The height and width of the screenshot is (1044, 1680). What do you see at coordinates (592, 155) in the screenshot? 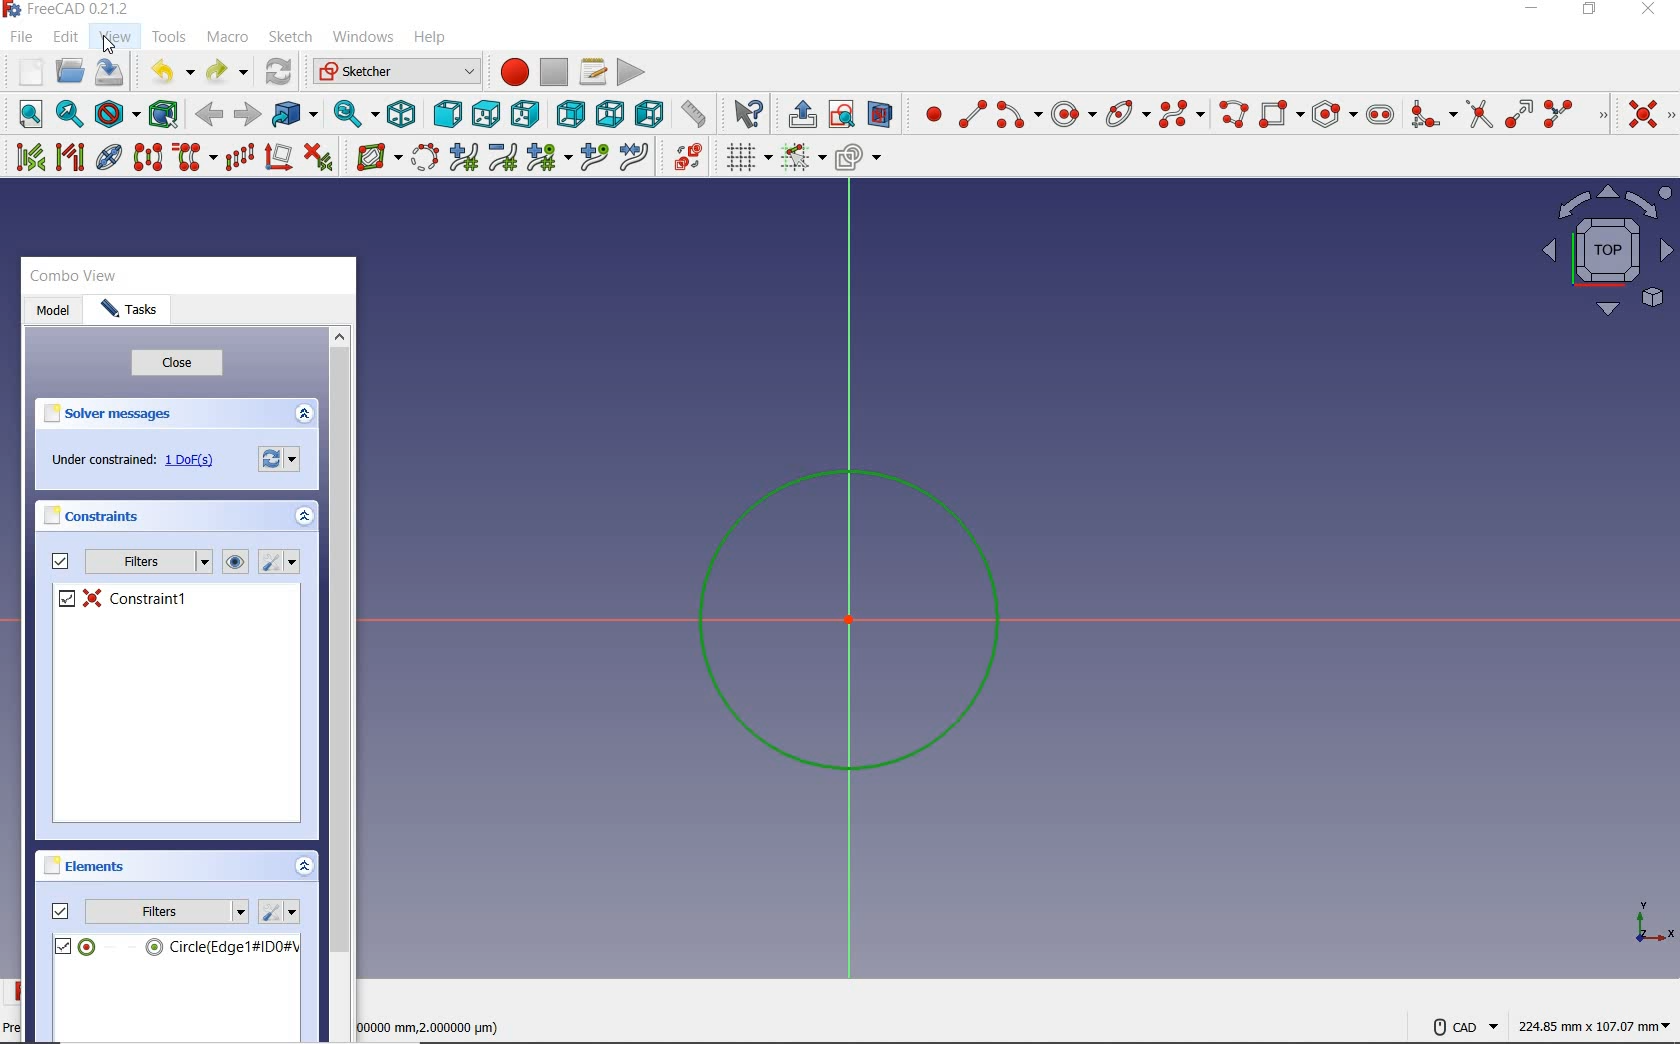
I see `insert knot` at bounding box center [592, 155].